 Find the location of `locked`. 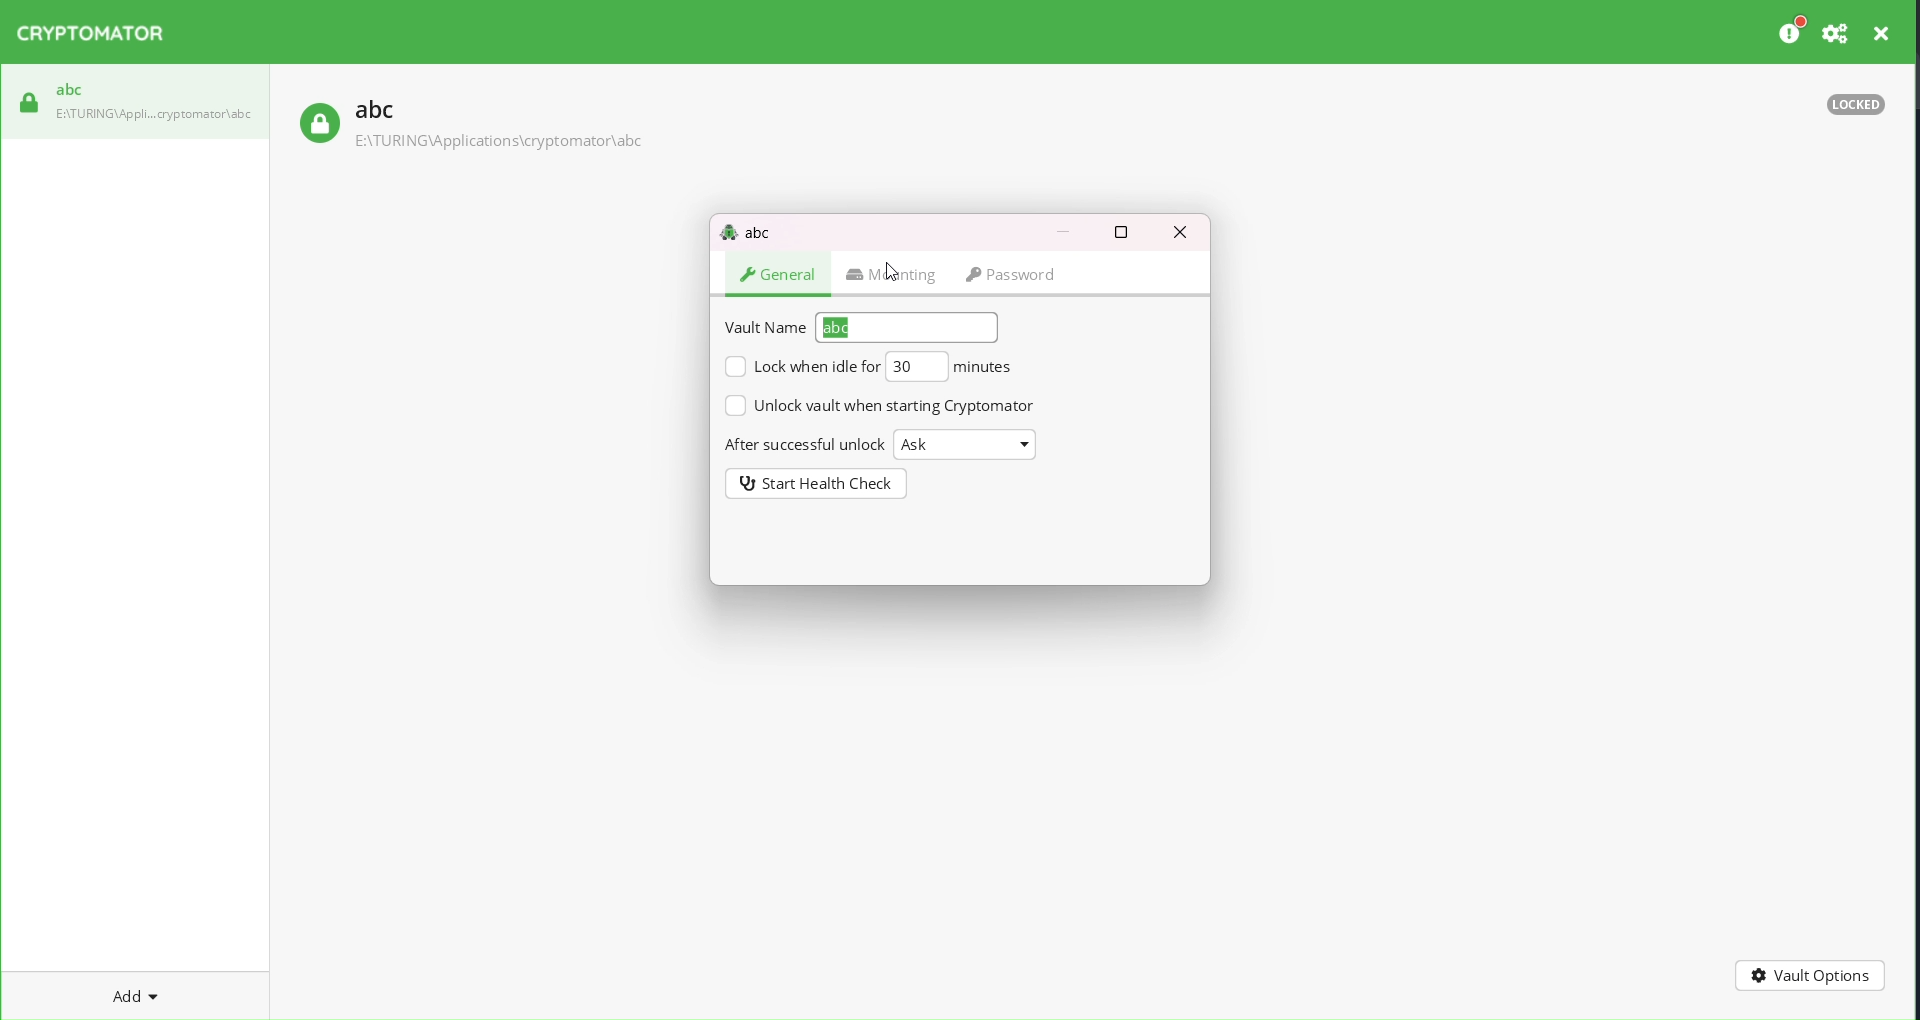

locked is located at coordinates (1853, 109).